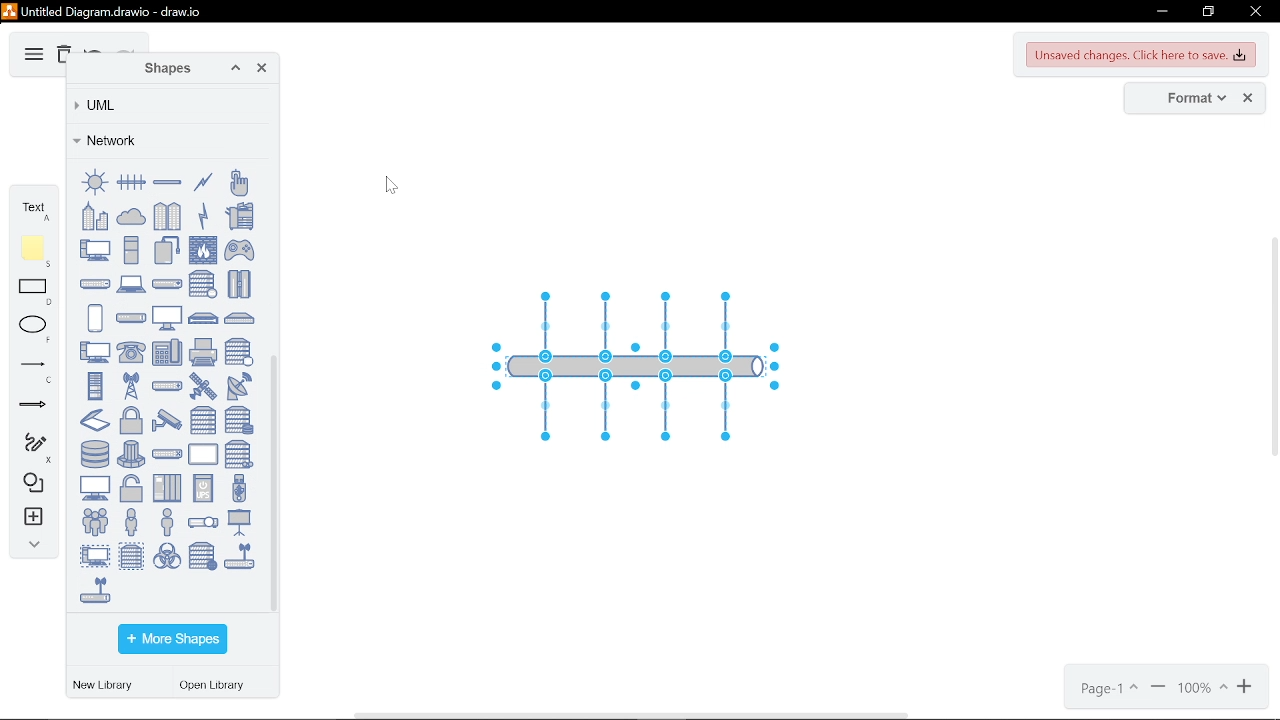  What do you see at coordinates (262, 70) in the screenshot?
I see `close` at bounding box center [262, 70].